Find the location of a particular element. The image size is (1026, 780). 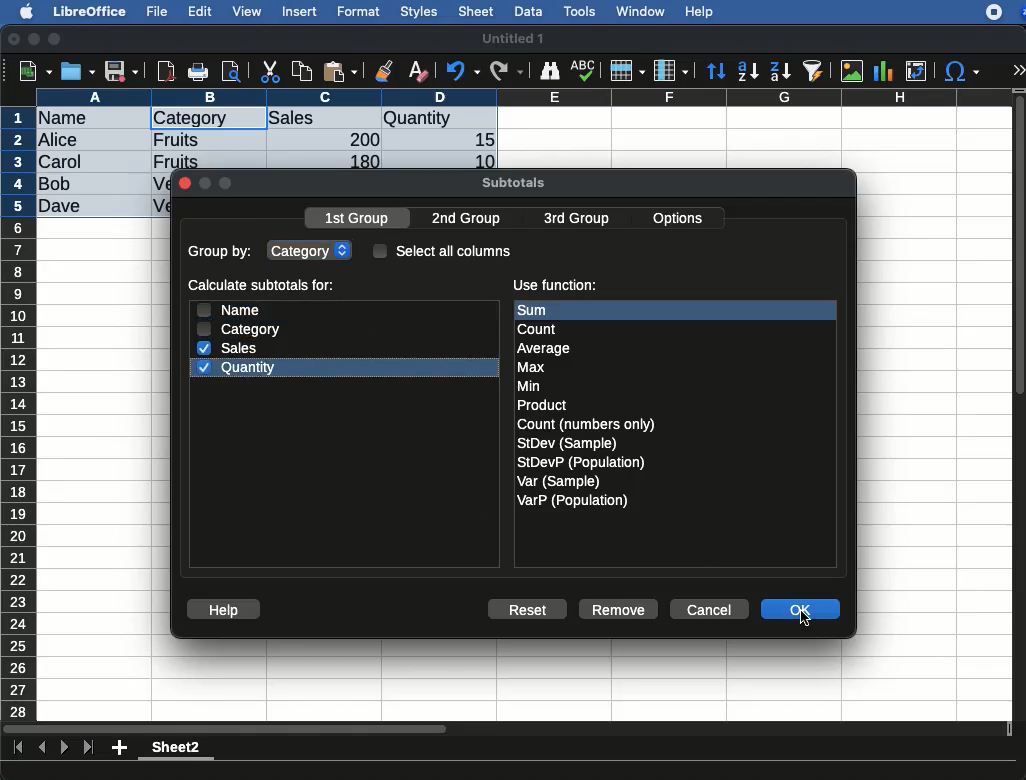

copy is located at coordinates (304, 71).